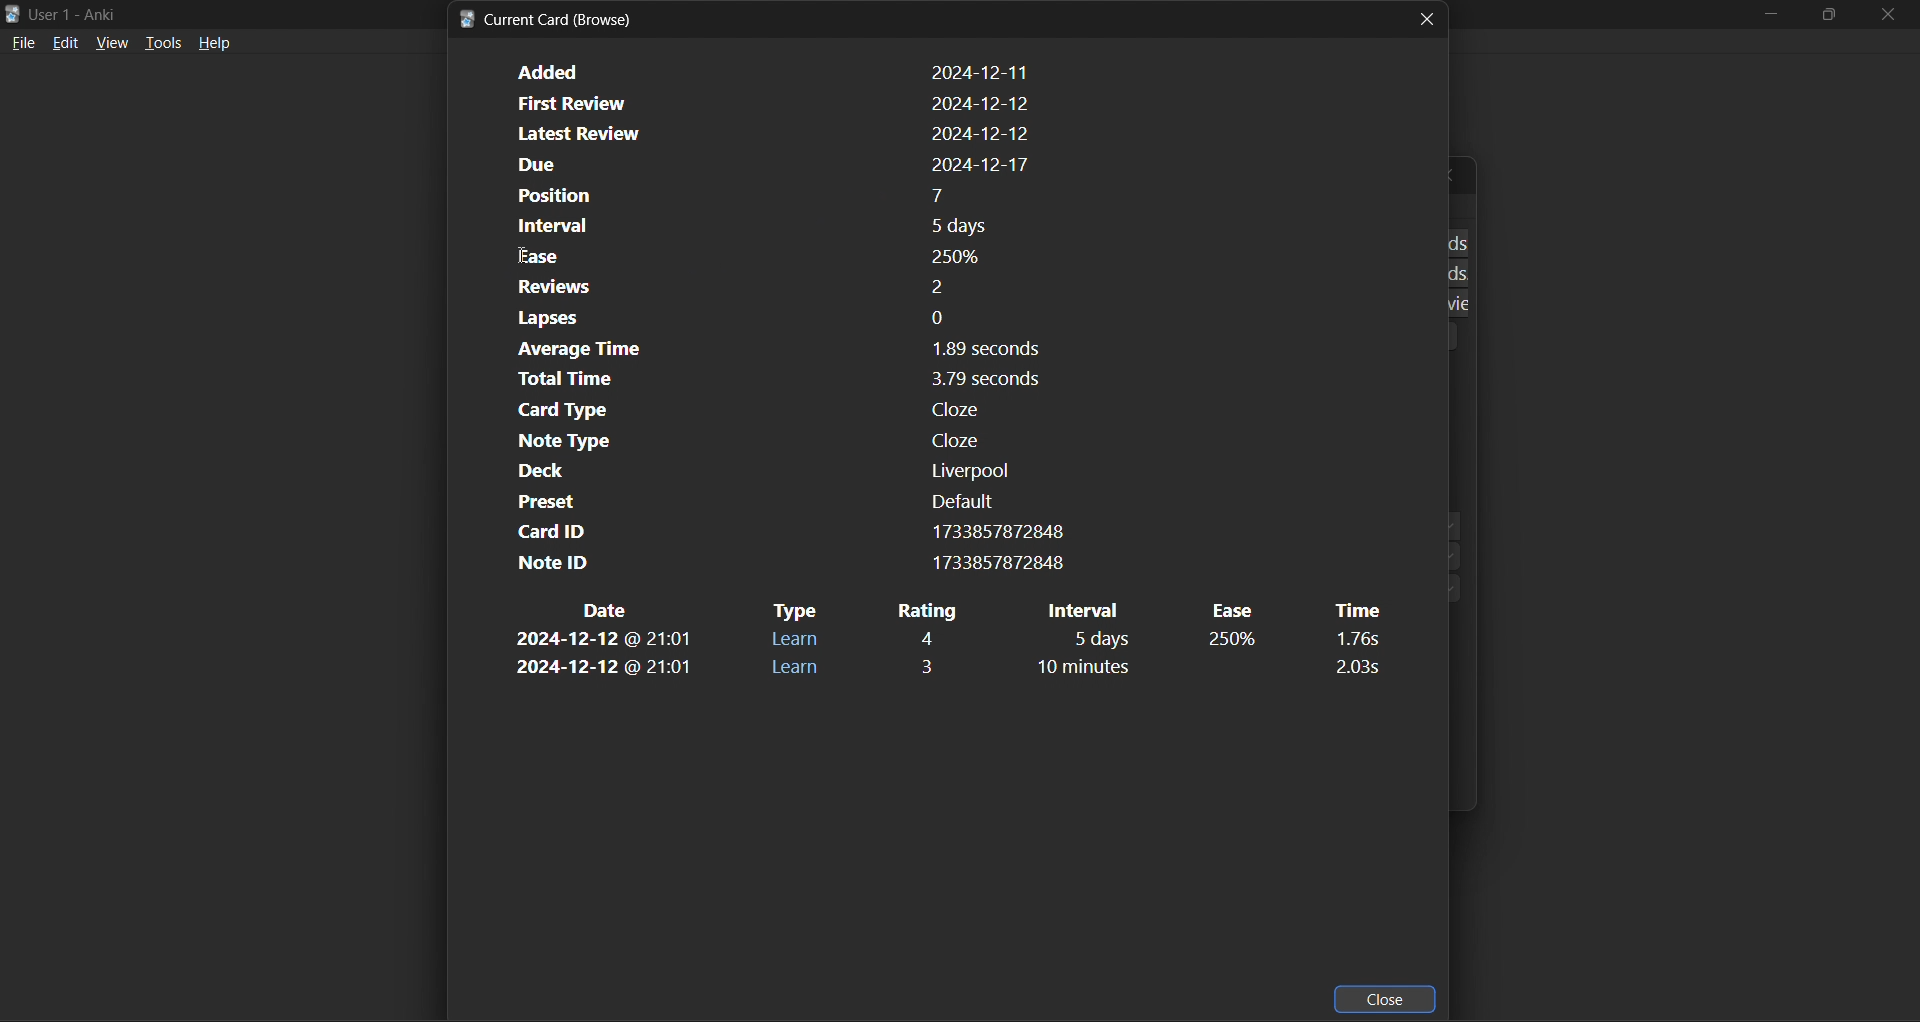 Image resolution: width=1920 pixels, height=1022 pixels. I want to click on edit, so click(66, 44).